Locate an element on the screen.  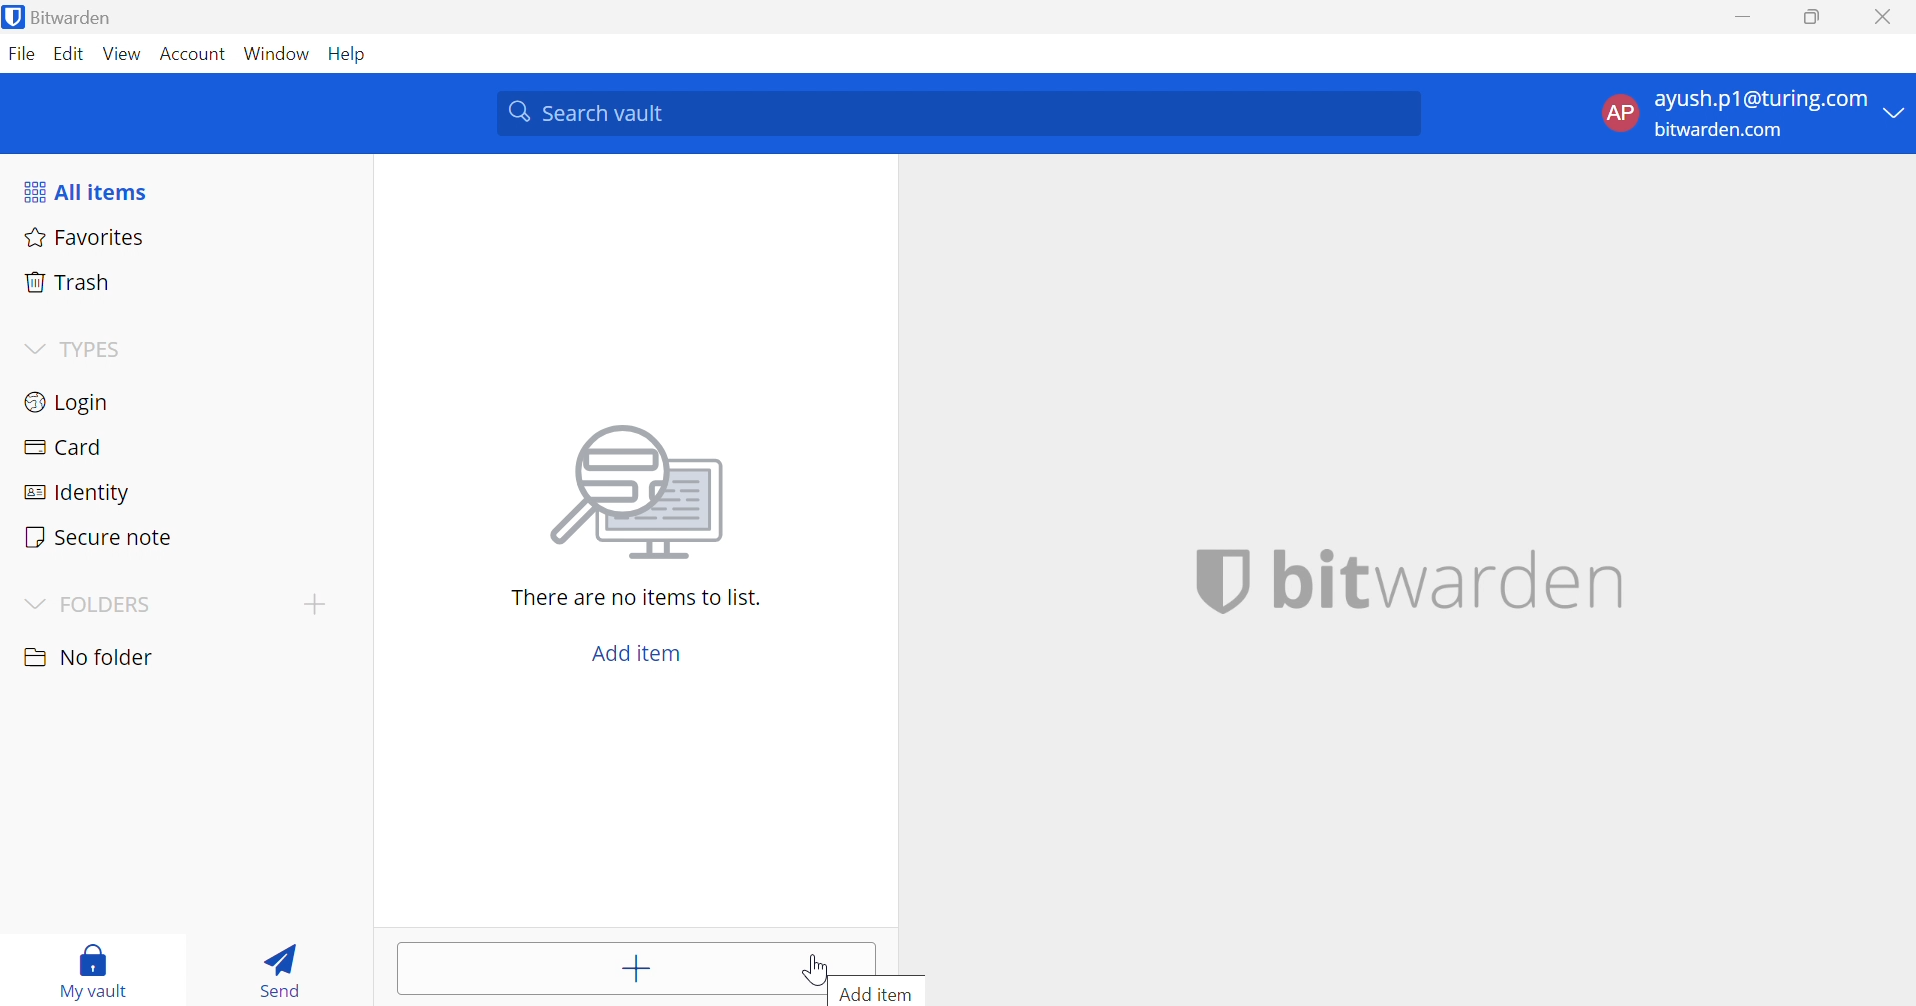
Add item is located at coordinates (633, 972).